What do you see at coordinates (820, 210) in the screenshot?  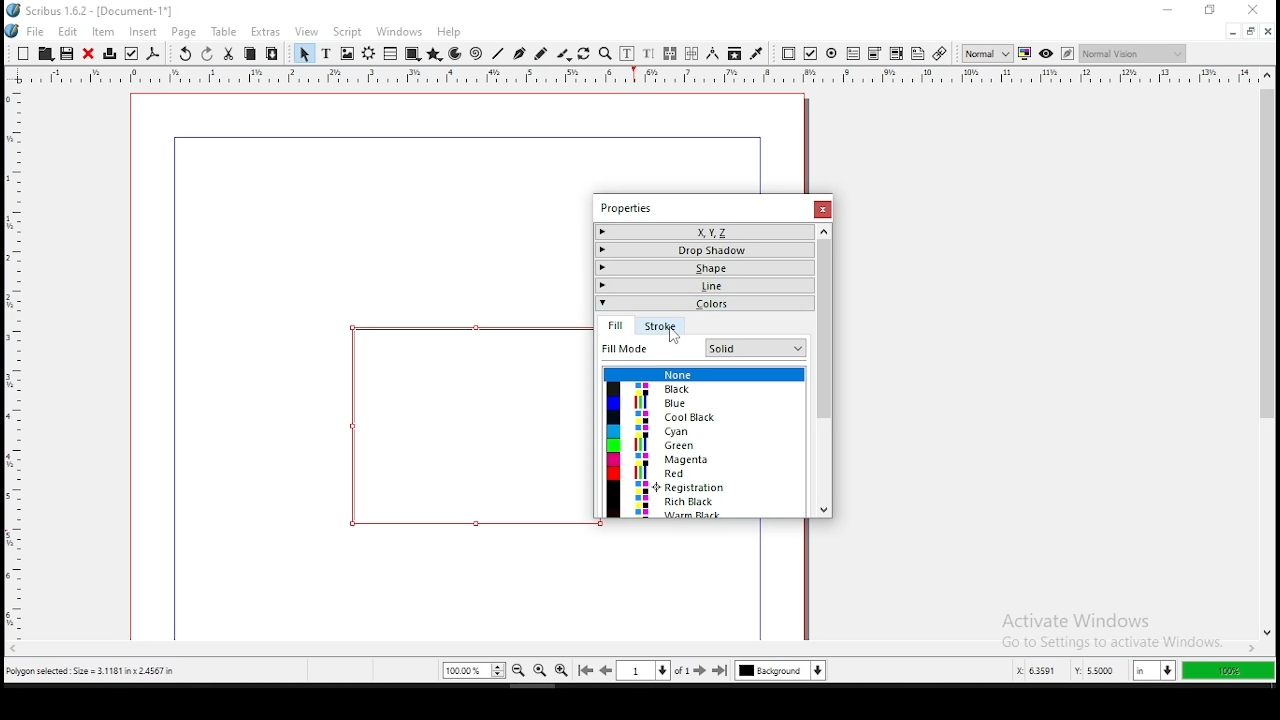 I see `close window` at bounding box center [820, 210].